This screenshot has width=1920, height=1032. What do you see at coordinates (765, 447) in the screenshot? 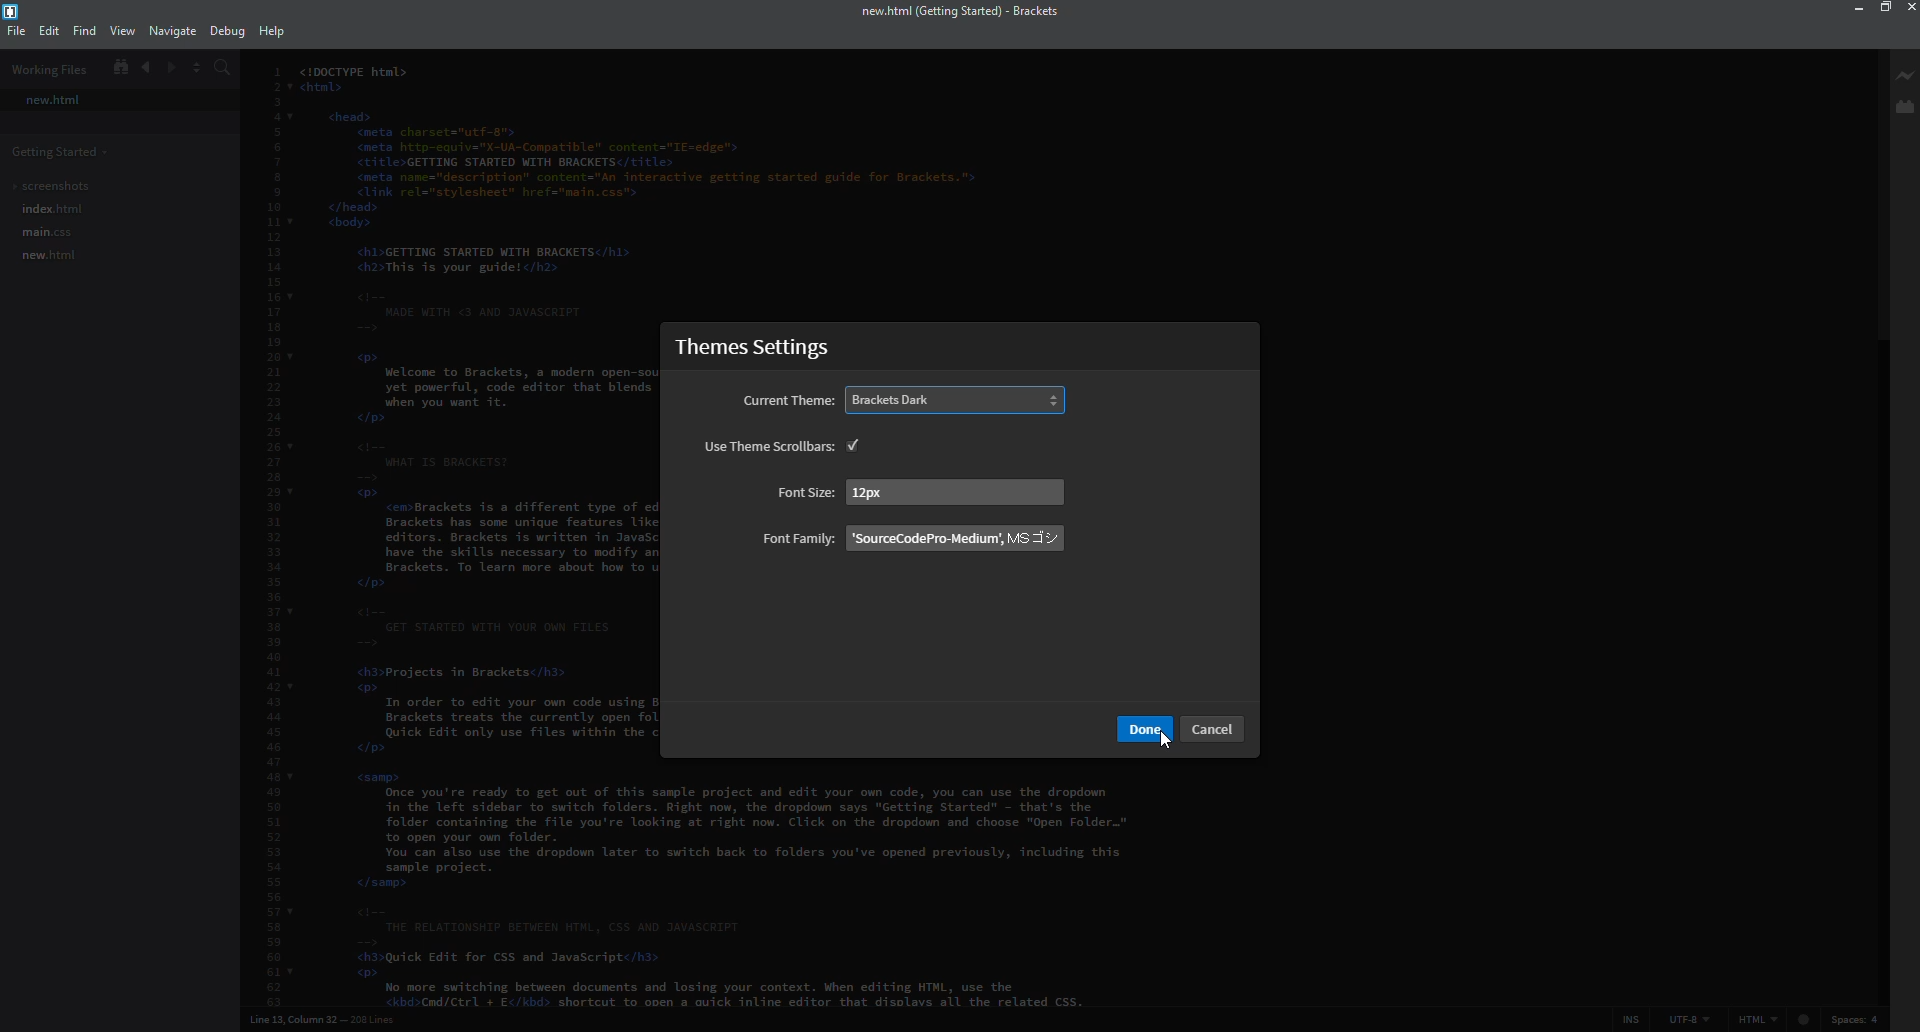
I see `use themes scrollbar` at bounding box center [765, 447].